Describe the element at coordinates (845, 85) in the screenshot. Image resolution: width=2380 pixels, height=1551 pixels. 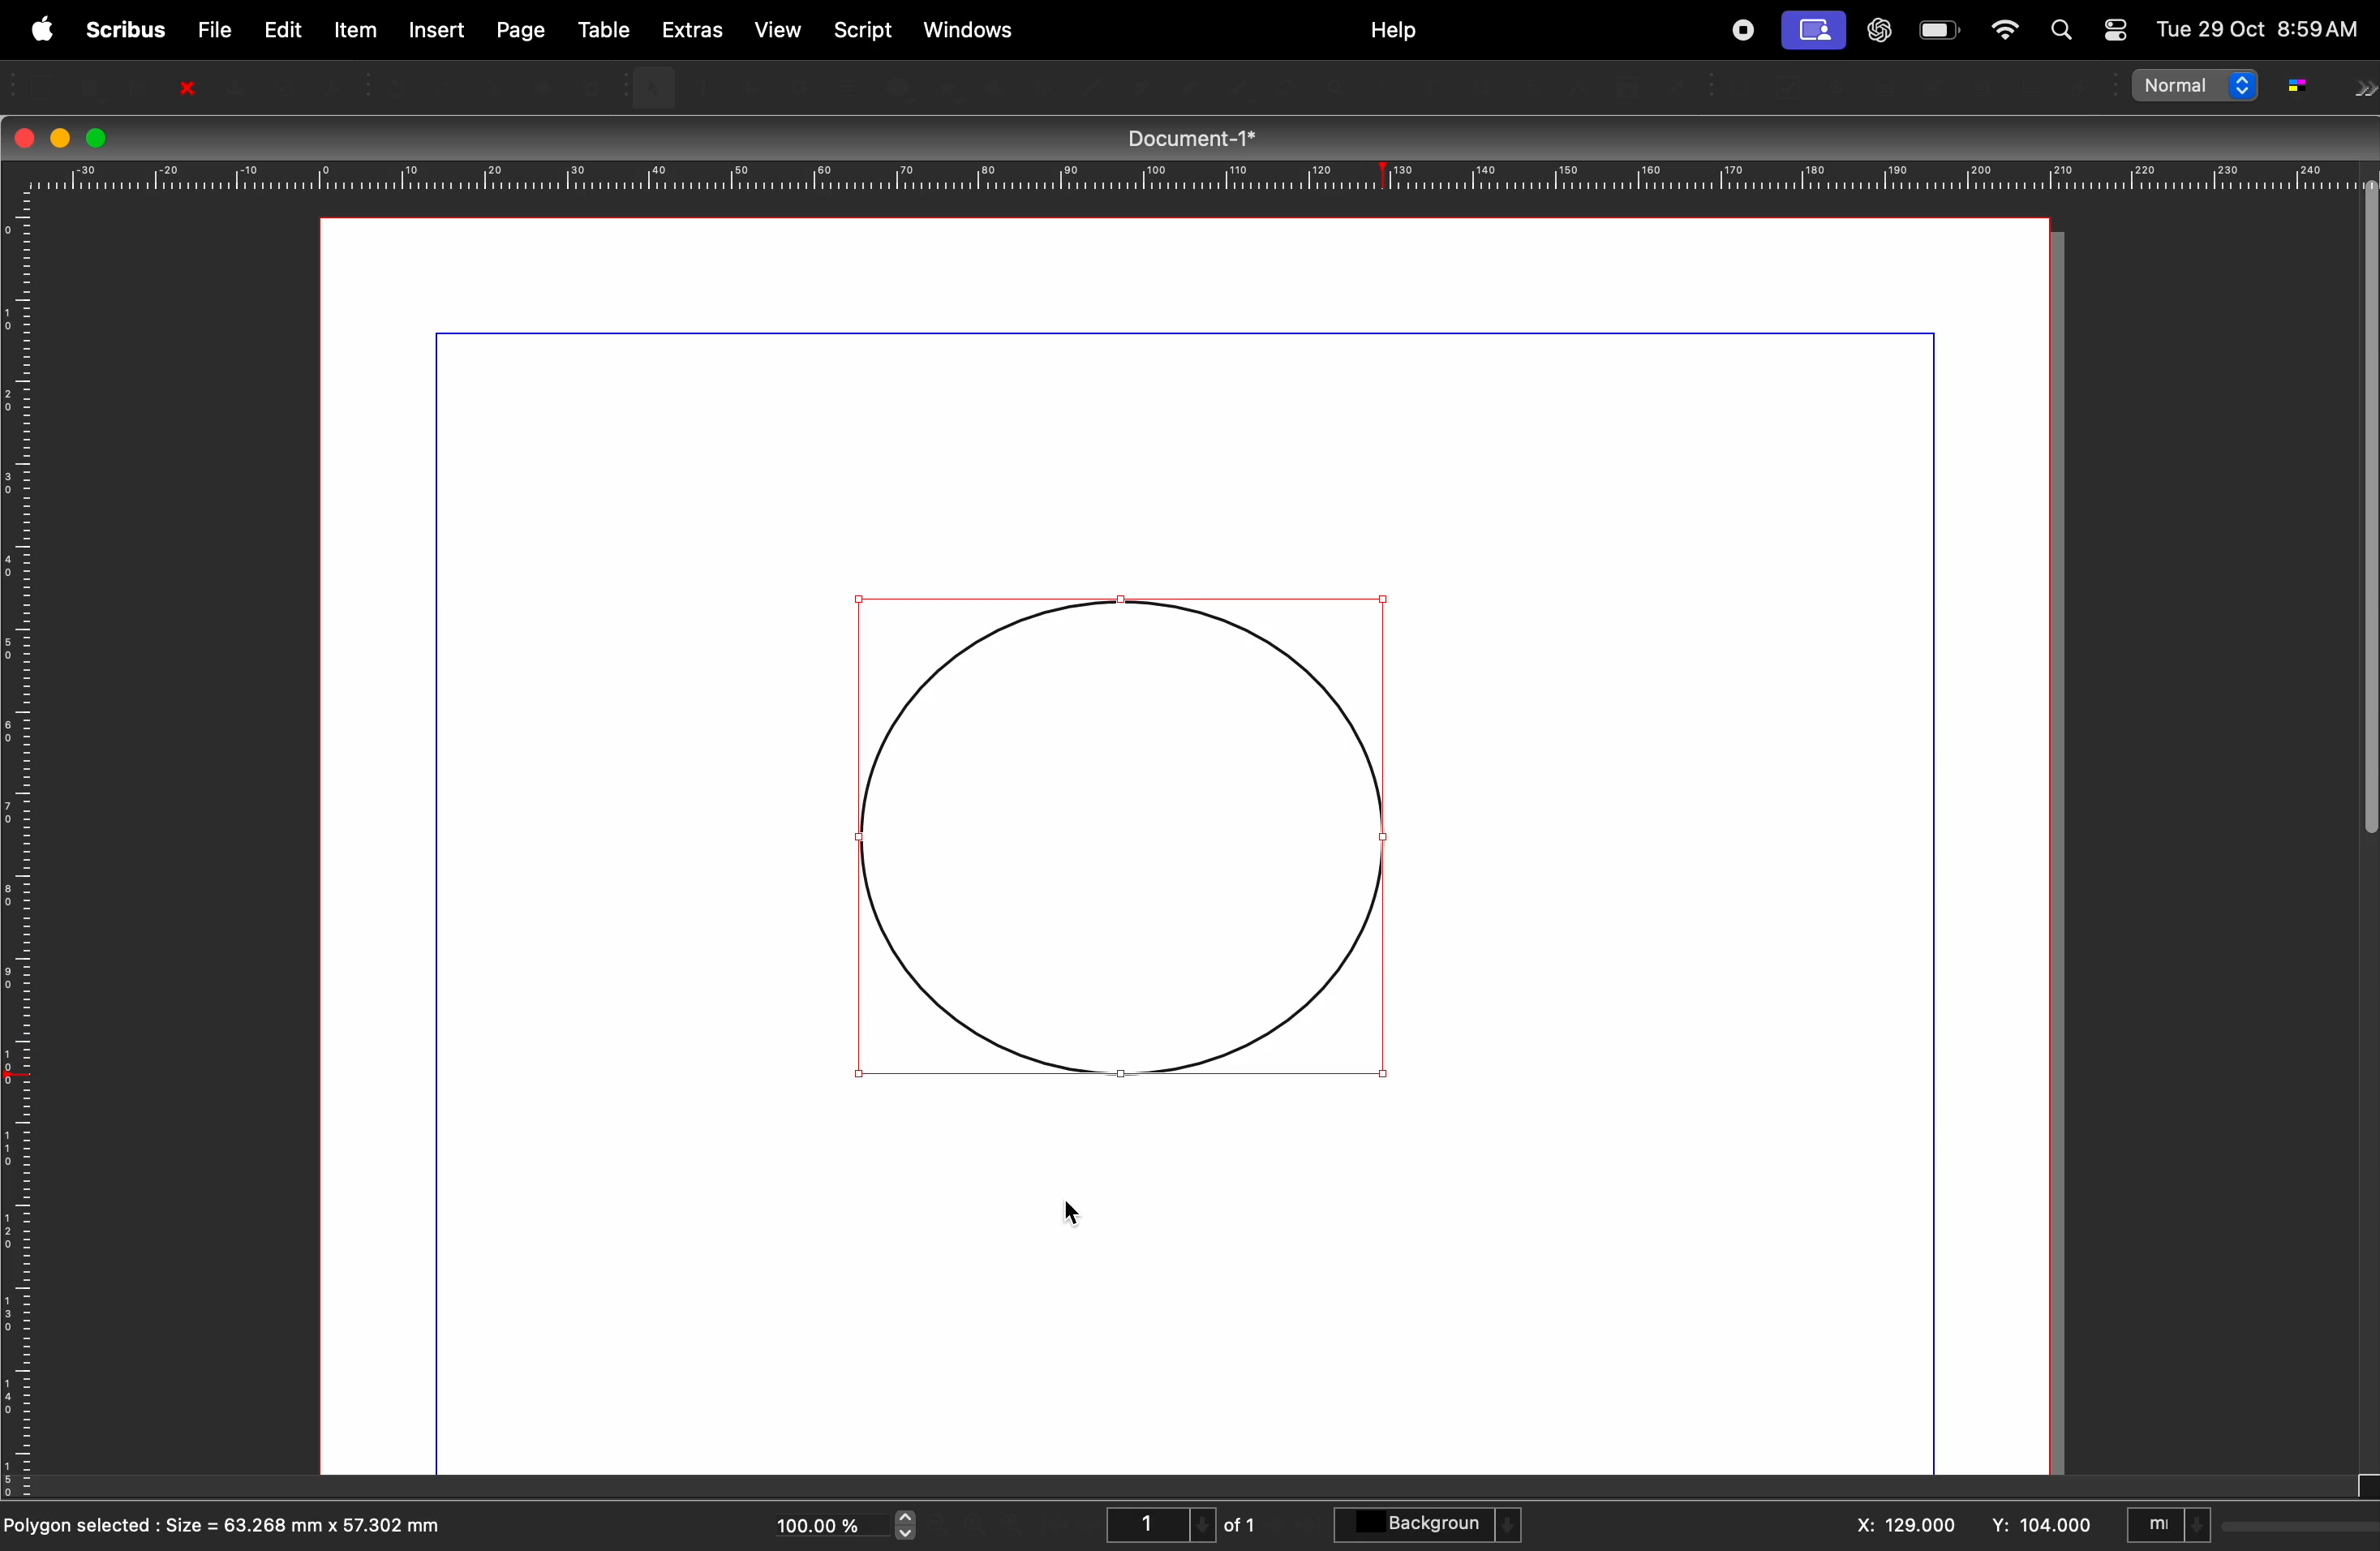
I see `Table` at that location.